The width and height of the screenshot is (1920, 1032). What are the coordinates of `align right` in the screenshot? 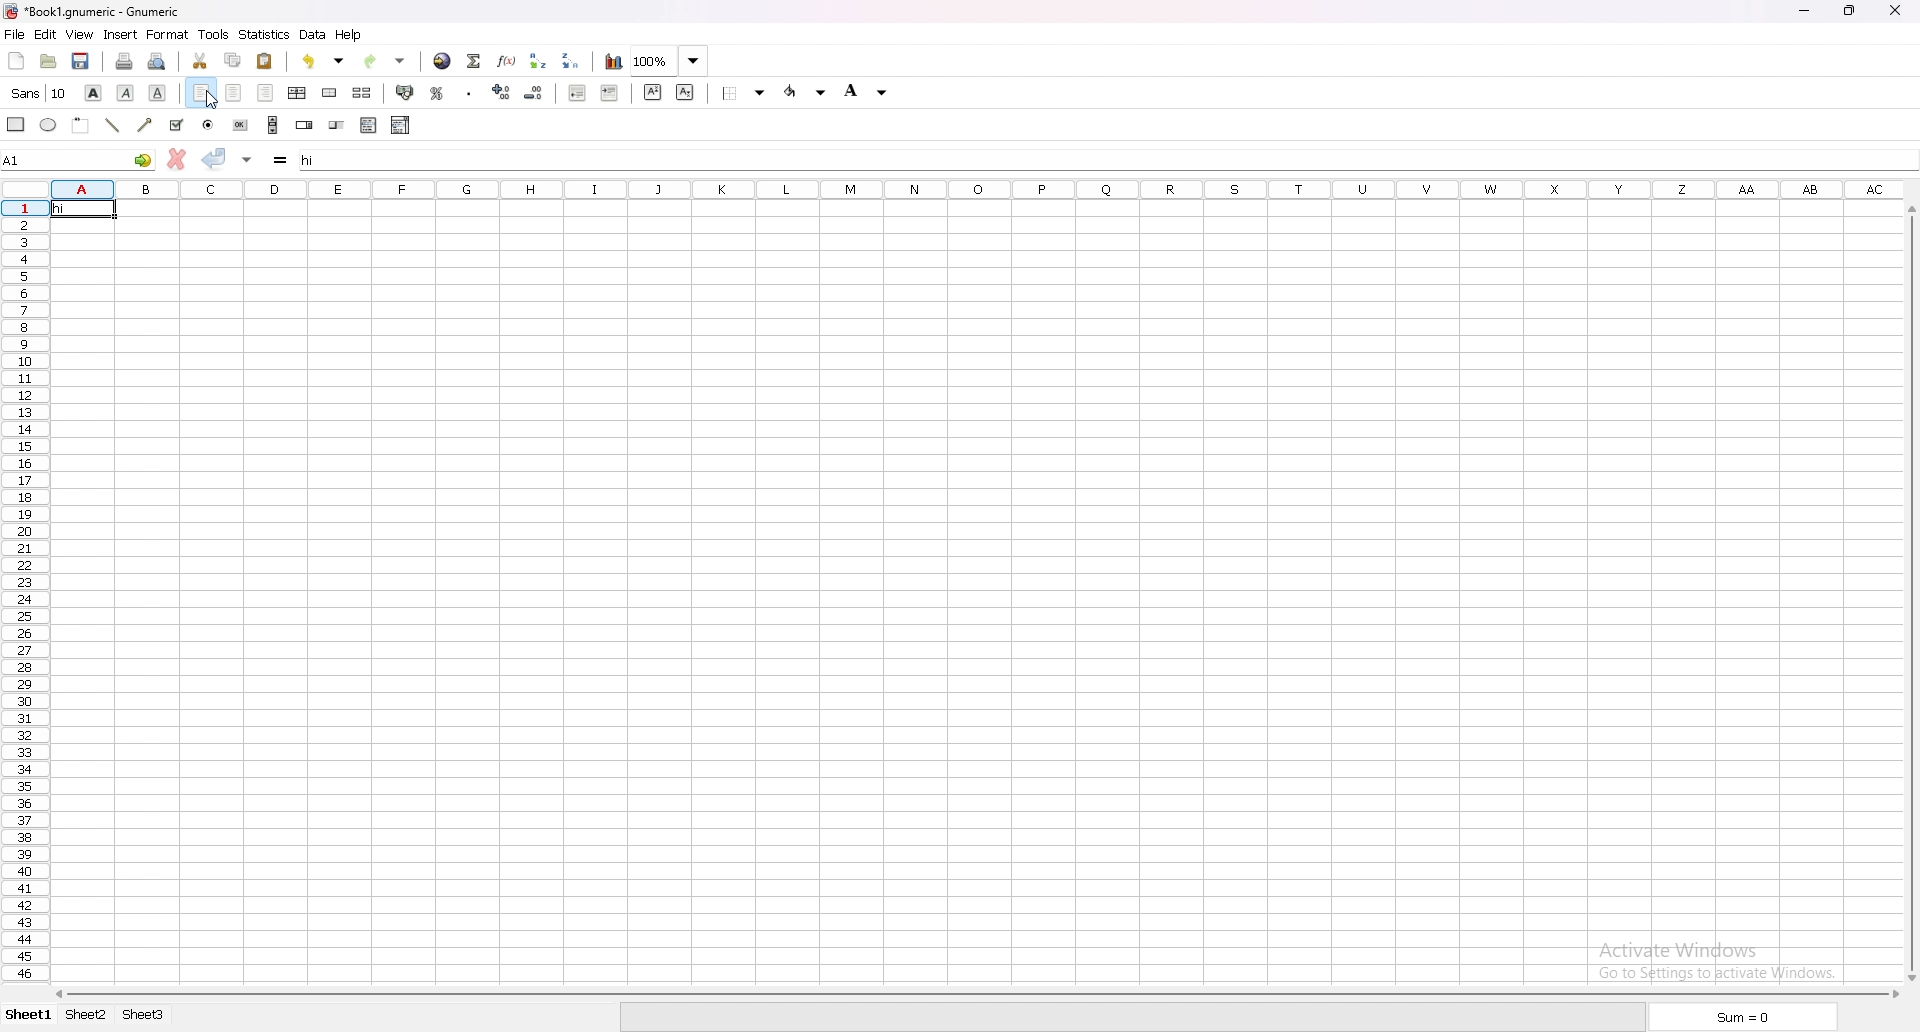 It's located at (267, 94).